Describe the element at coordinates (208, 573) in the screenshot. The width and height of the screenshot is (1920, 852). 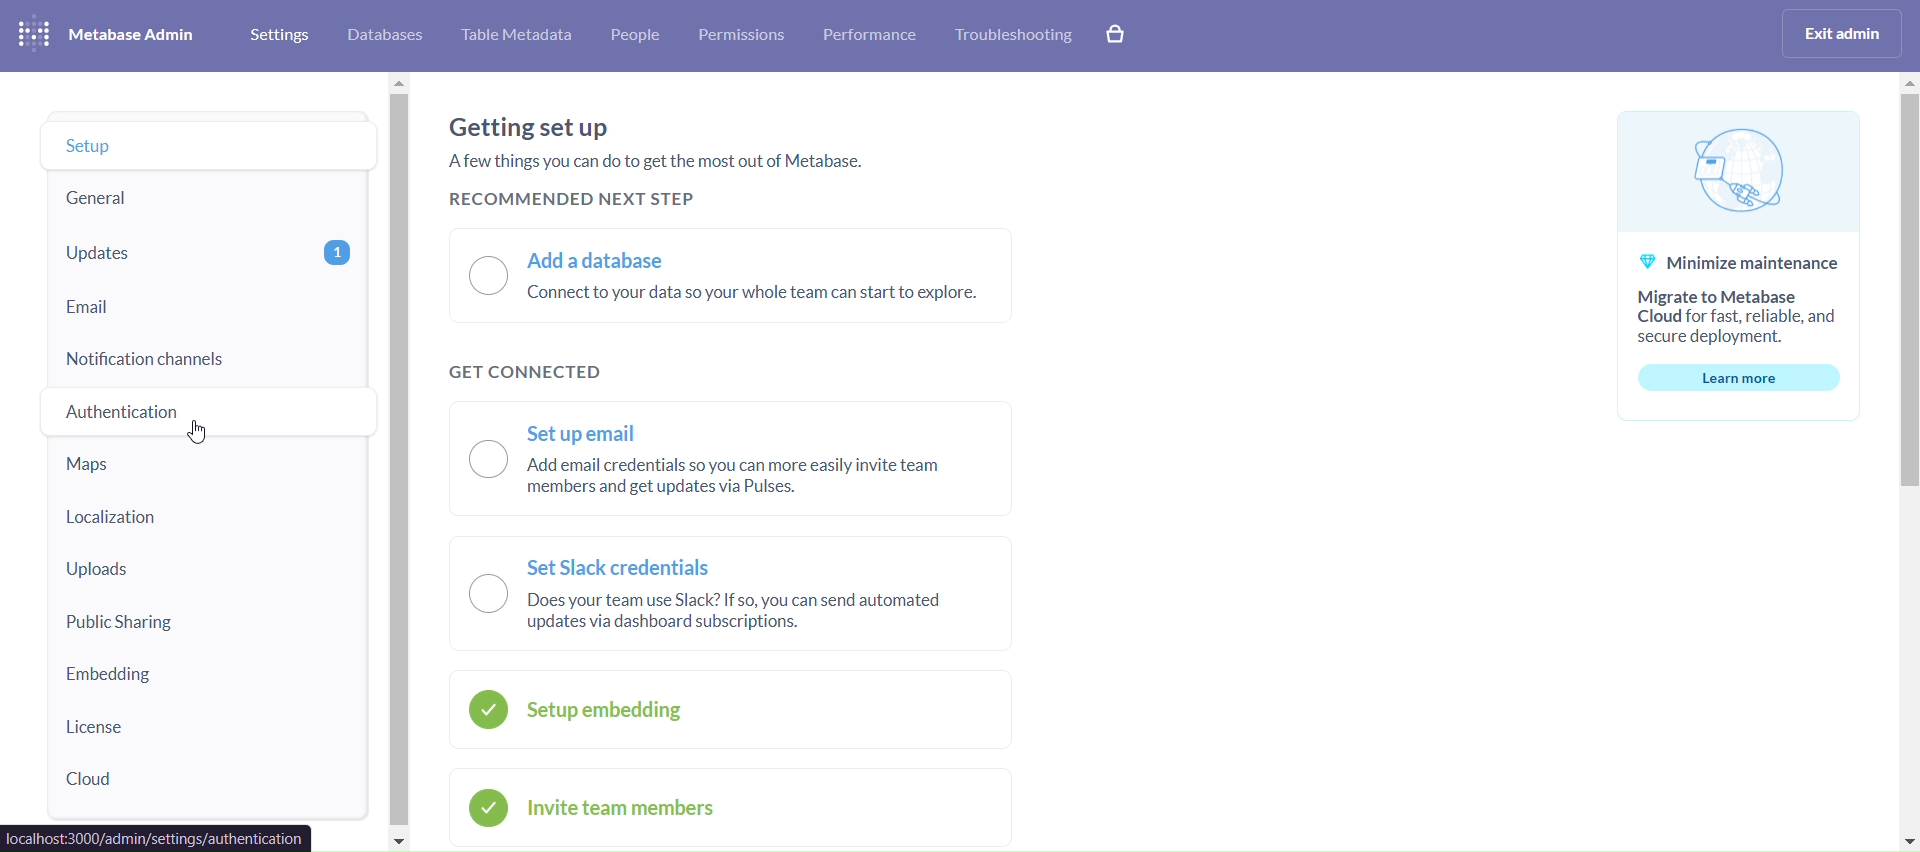
I see `uploads` at that location.